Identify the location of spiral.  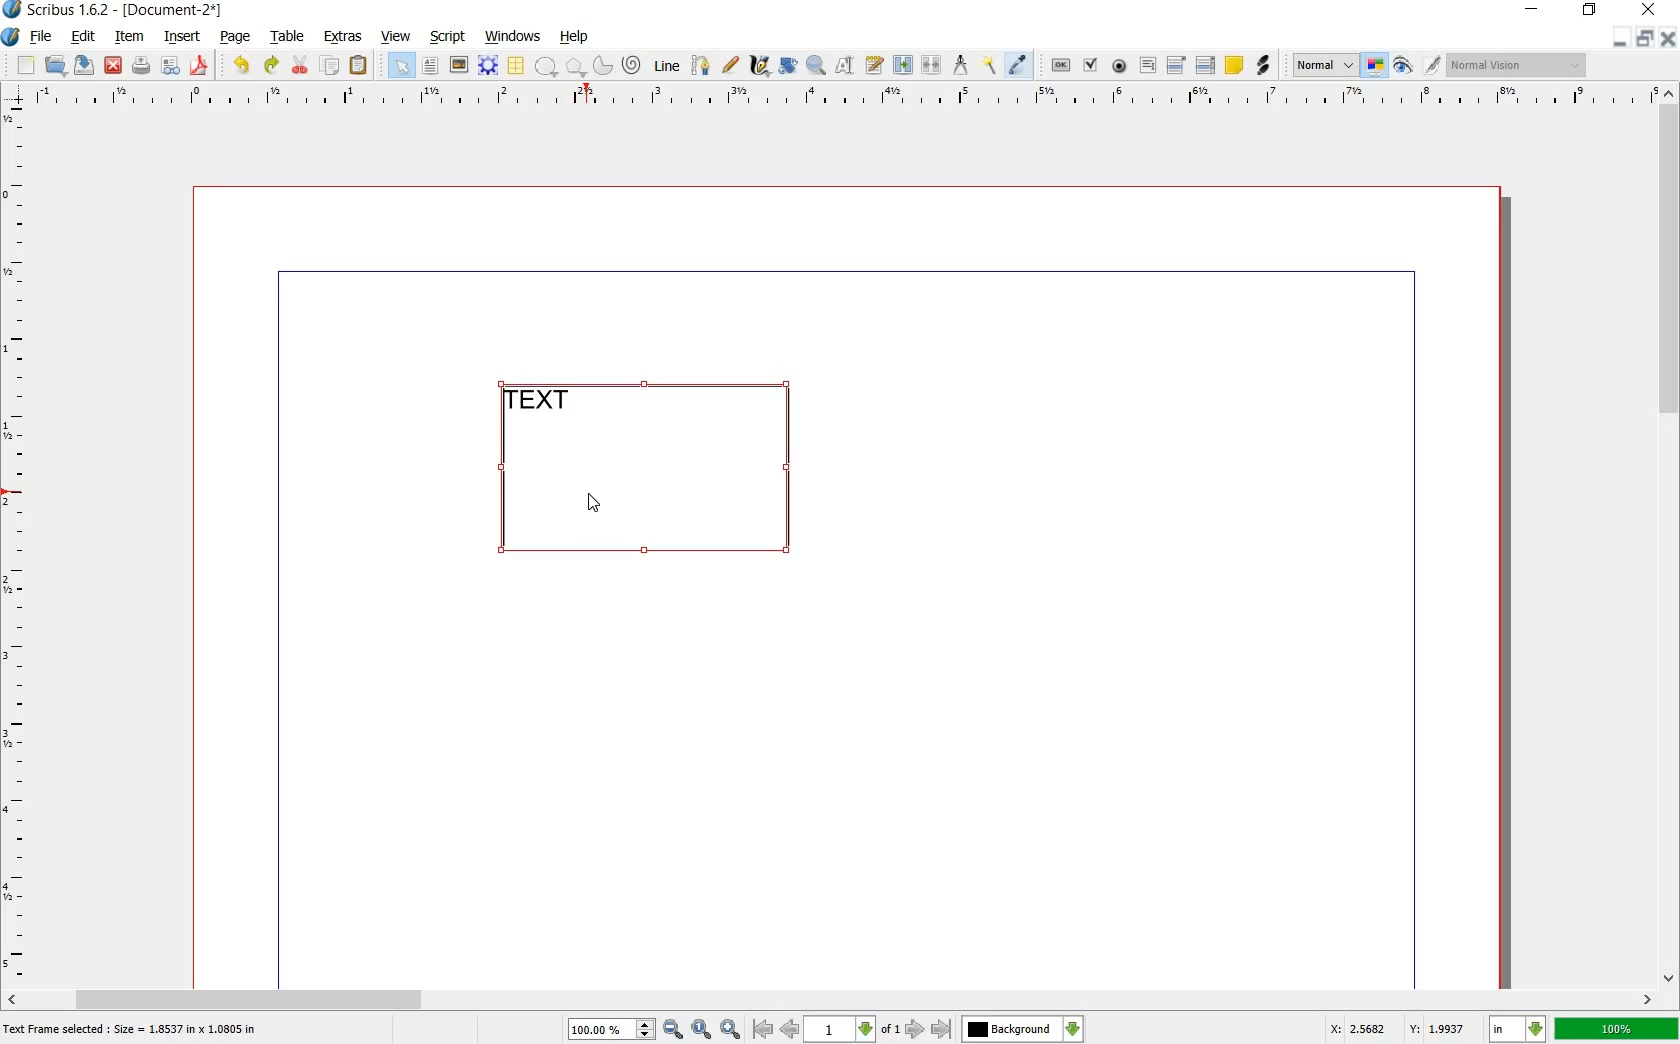
(633, 64).